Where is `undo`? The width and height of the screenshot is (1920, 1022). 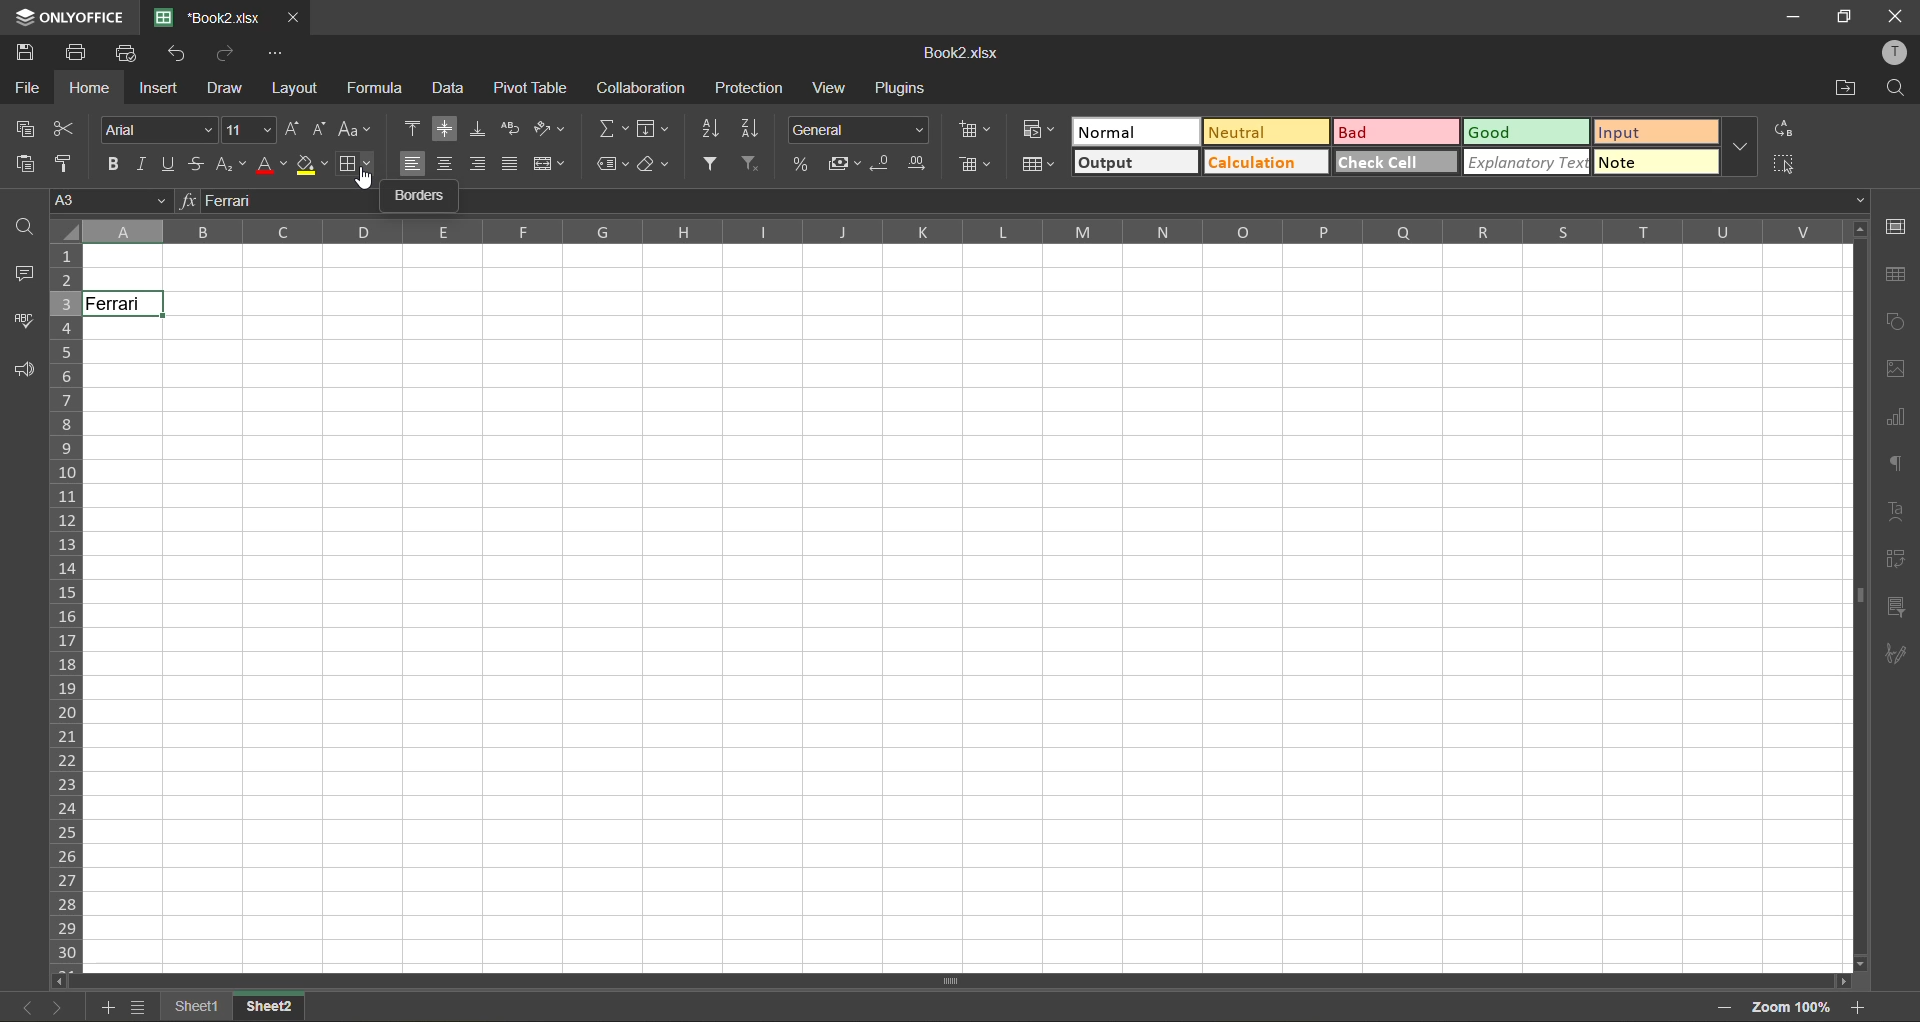 undo is located at coordinates (180, 53).